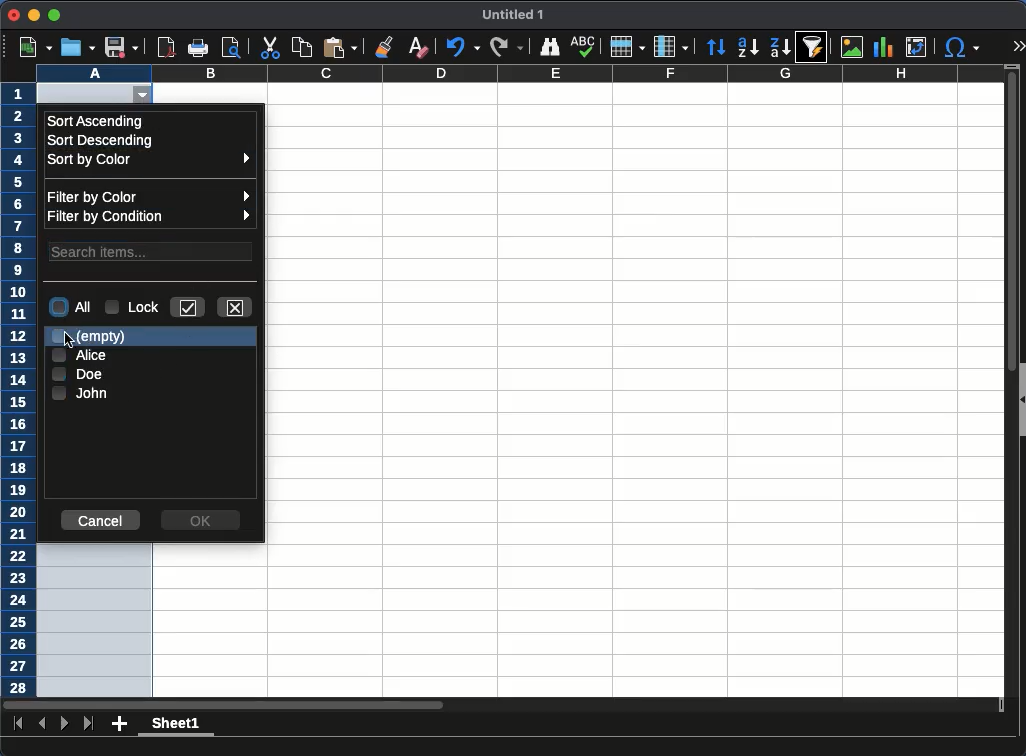  What do you see at coordinates (1005, 389) in the screenshot?
I see `scroll` at bounding box center [1005, 389].